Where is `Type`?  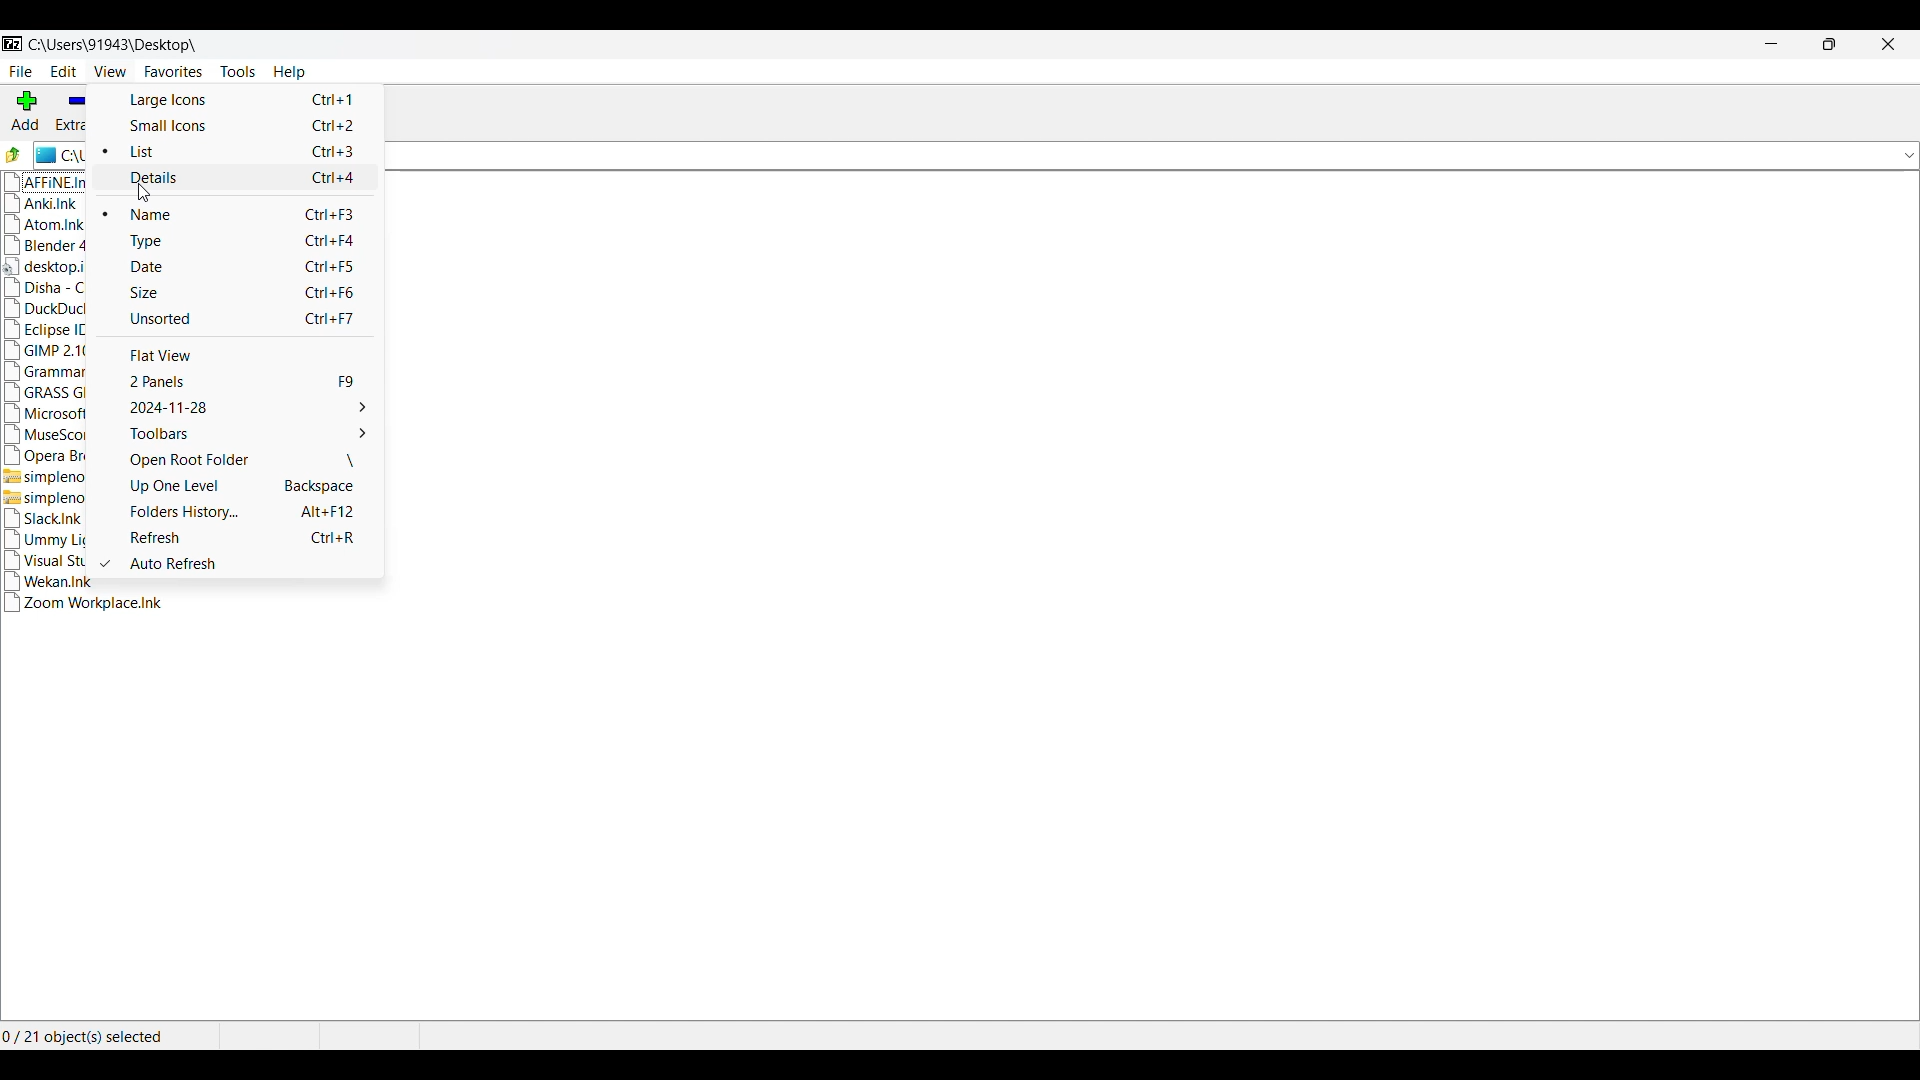
Type is located at coordinates (248, 241).